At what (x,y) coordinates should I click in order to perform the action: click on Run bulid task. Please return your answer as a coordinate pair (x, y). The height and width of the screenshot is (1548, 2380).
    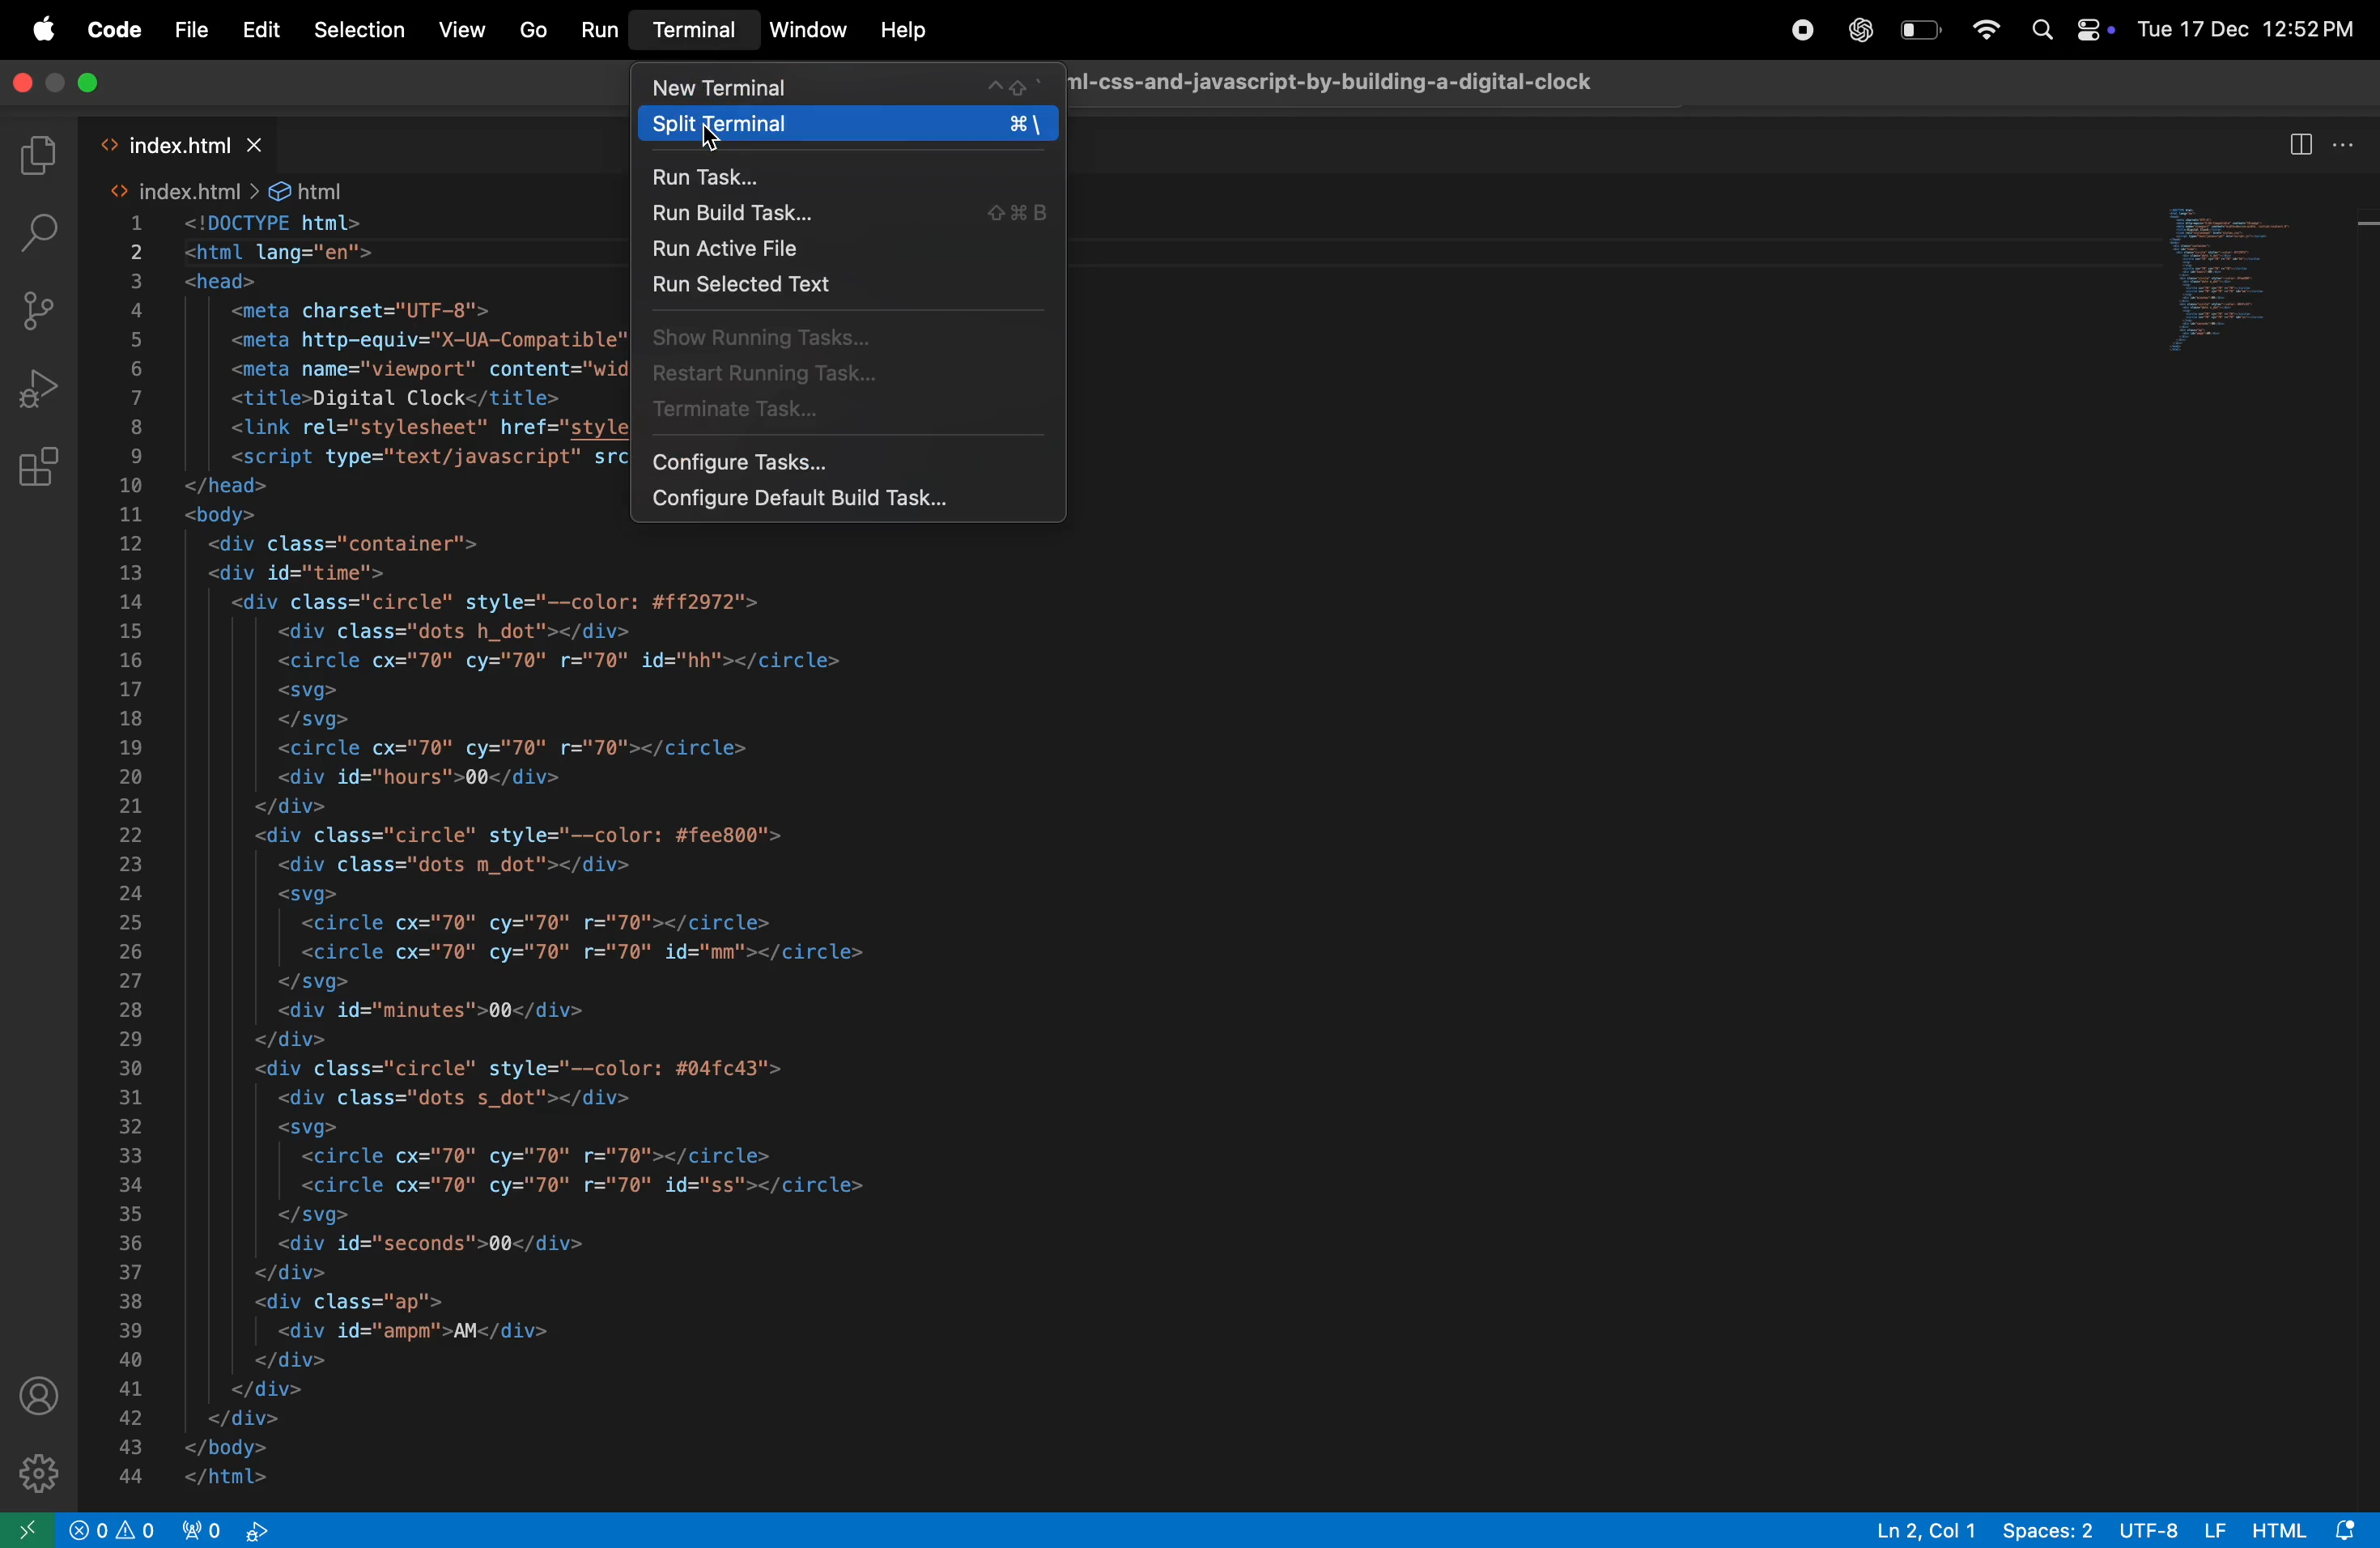
    Looking at the image, I should click on (845, 215).